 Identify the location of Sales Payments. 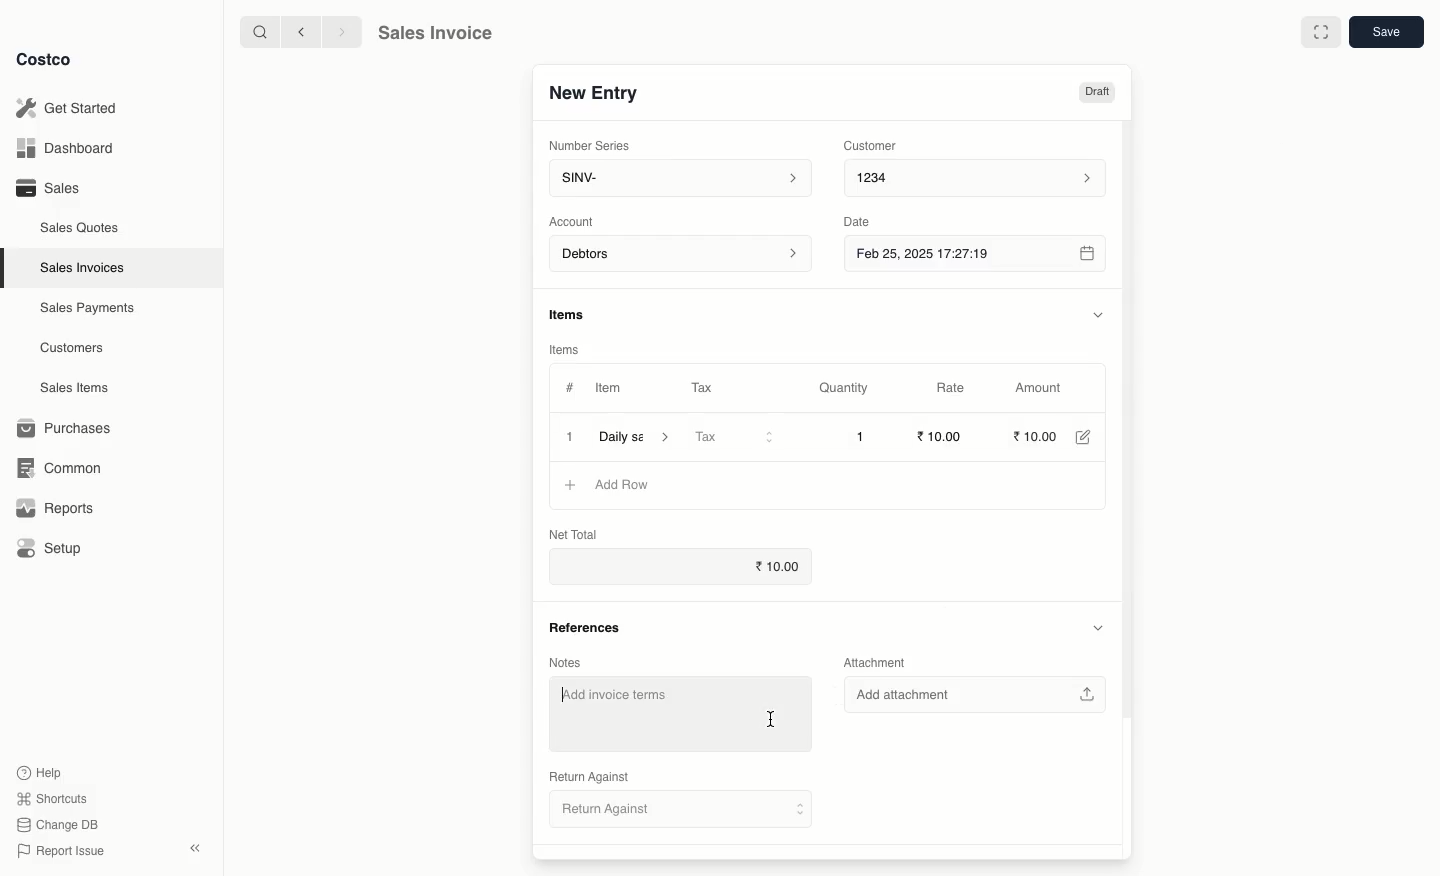
(83, 309).